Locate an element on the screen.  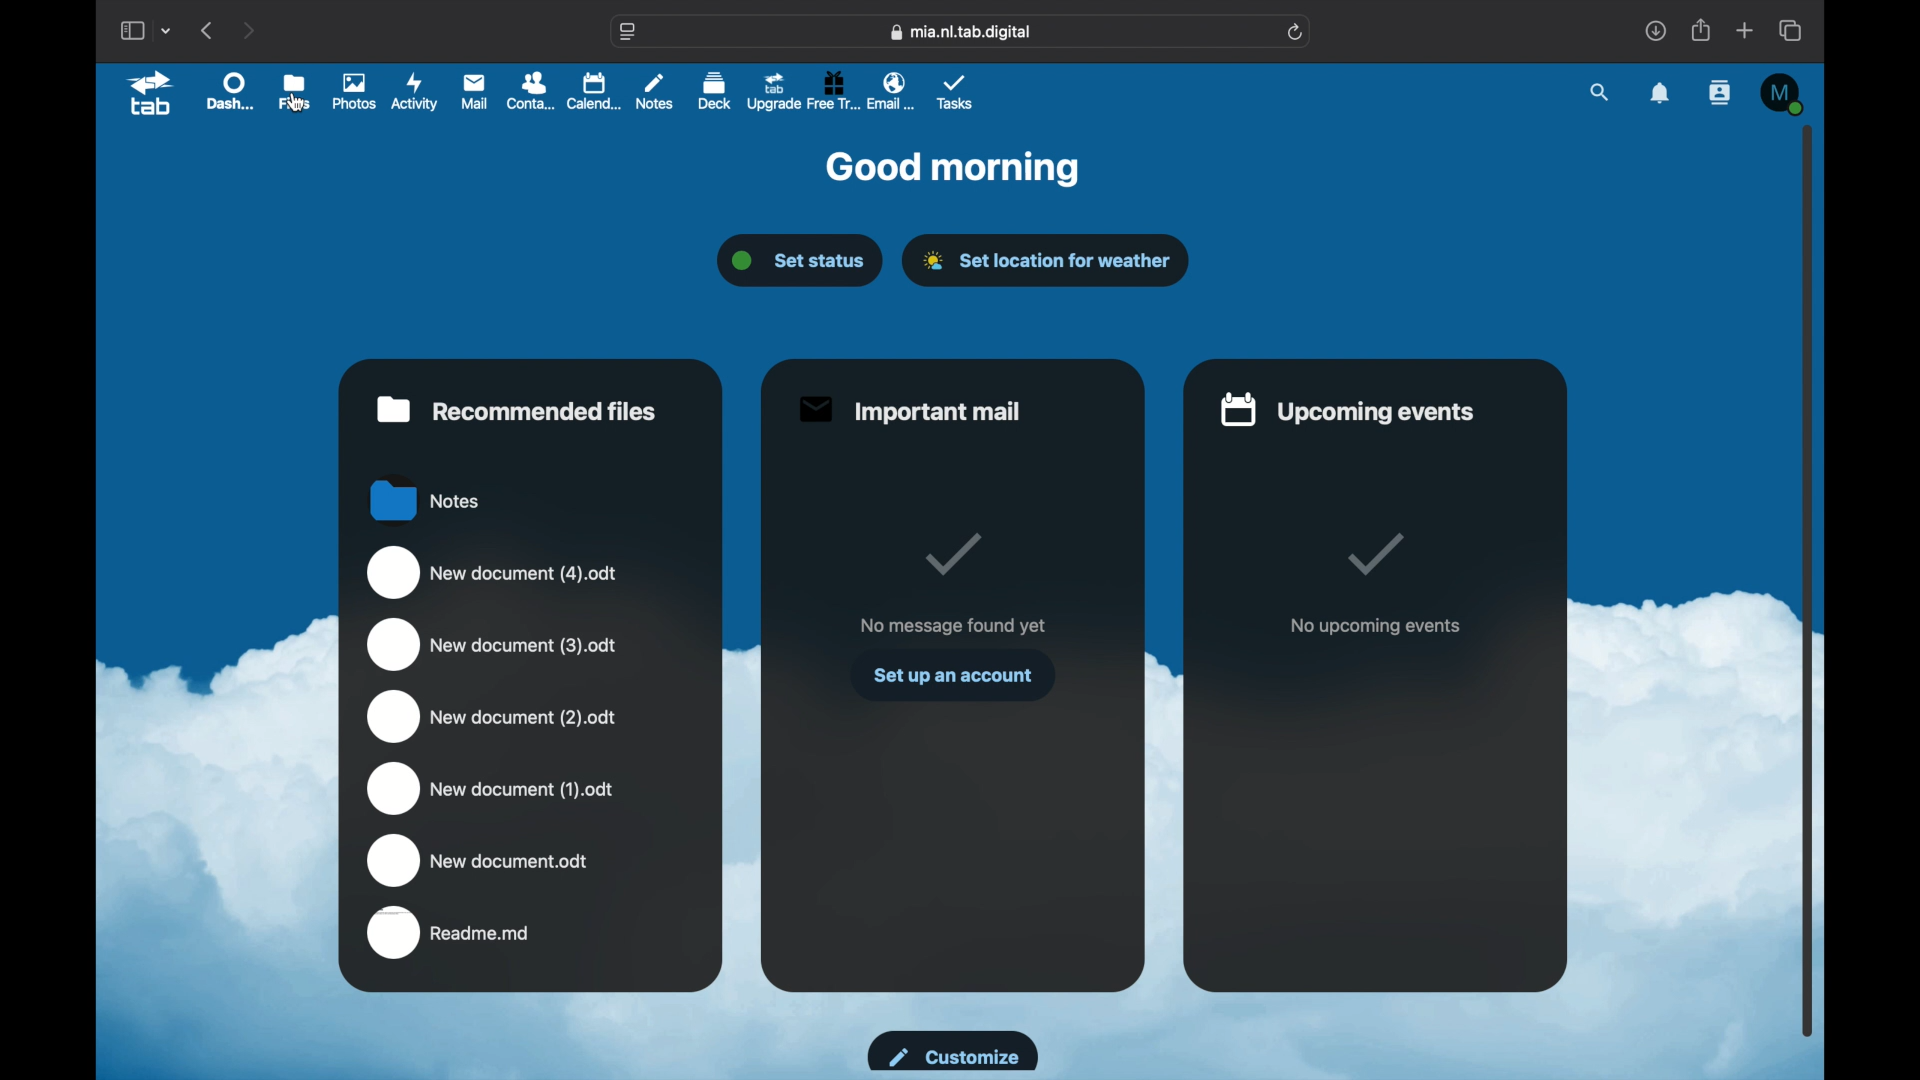
show tab overview is located at coordinates (1792, 31).